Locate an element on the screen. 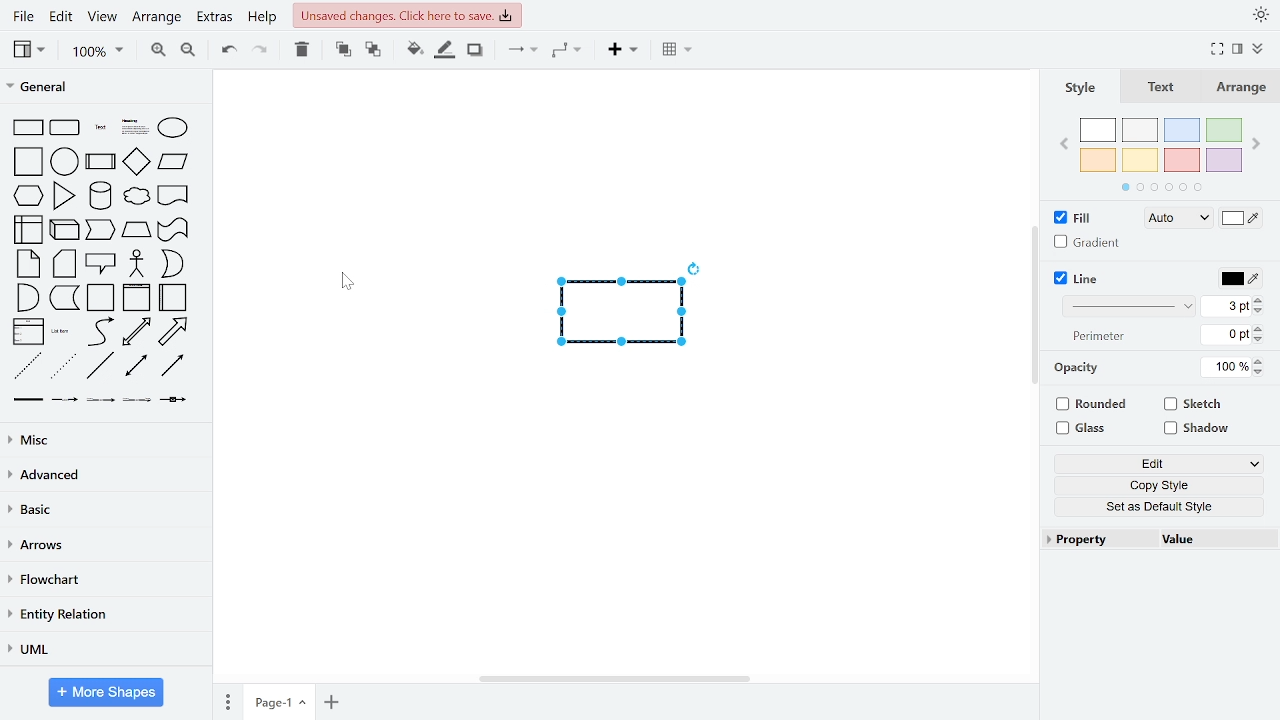  fill color is located at coordinates (412, 51).